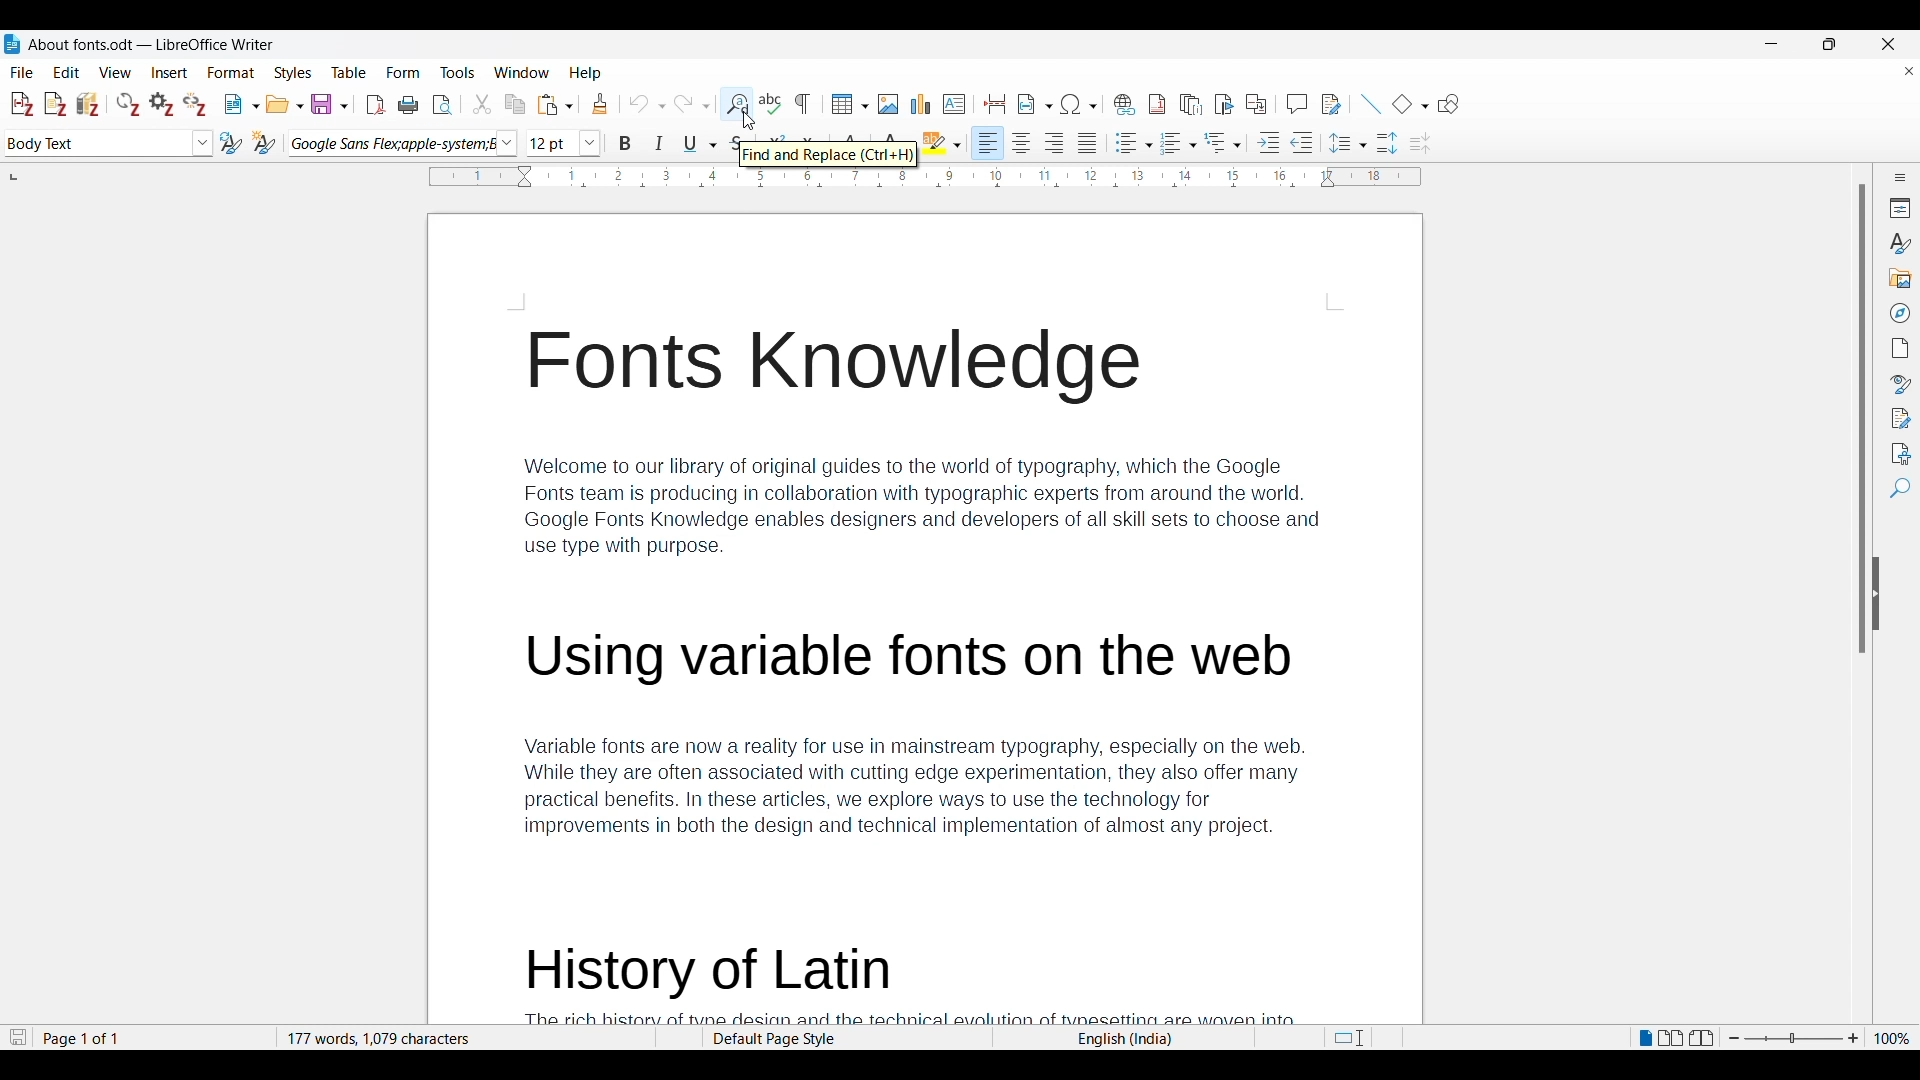 This screenshot has height=1080, width=1920. I want to click on Help menu, so click(585, 73).